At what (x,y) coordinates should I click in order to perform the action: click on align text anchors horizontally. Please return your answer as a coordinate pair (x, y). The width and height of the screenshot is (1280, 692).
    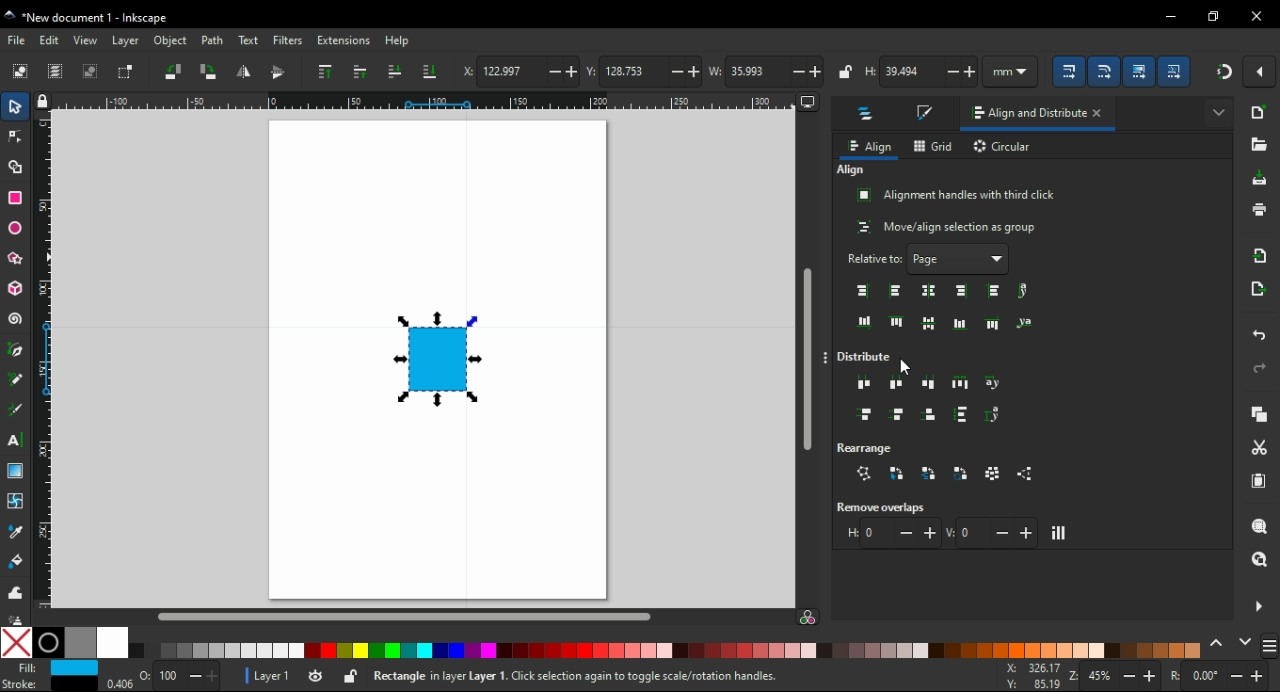
    Looking at the image, I should click on (1023, 291).